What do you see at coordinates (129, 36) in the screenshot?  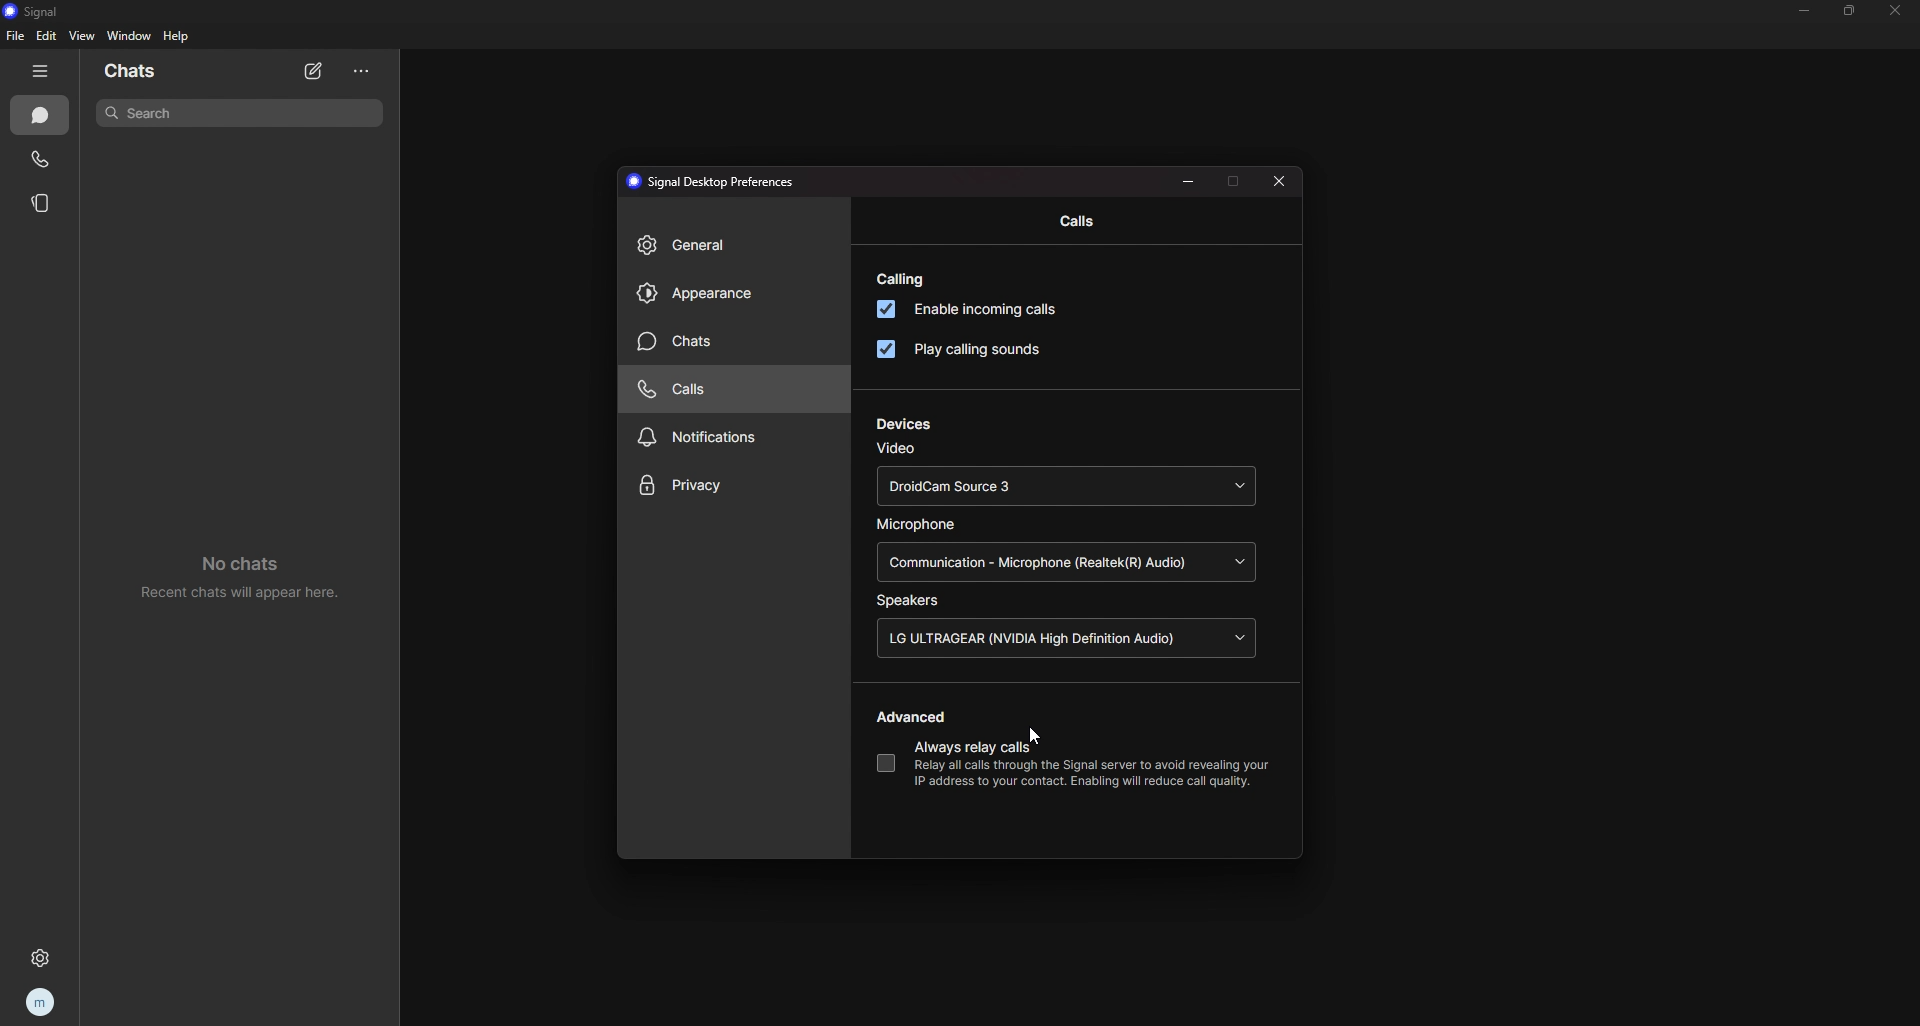 I see `window` at bounding box center [129, 36].